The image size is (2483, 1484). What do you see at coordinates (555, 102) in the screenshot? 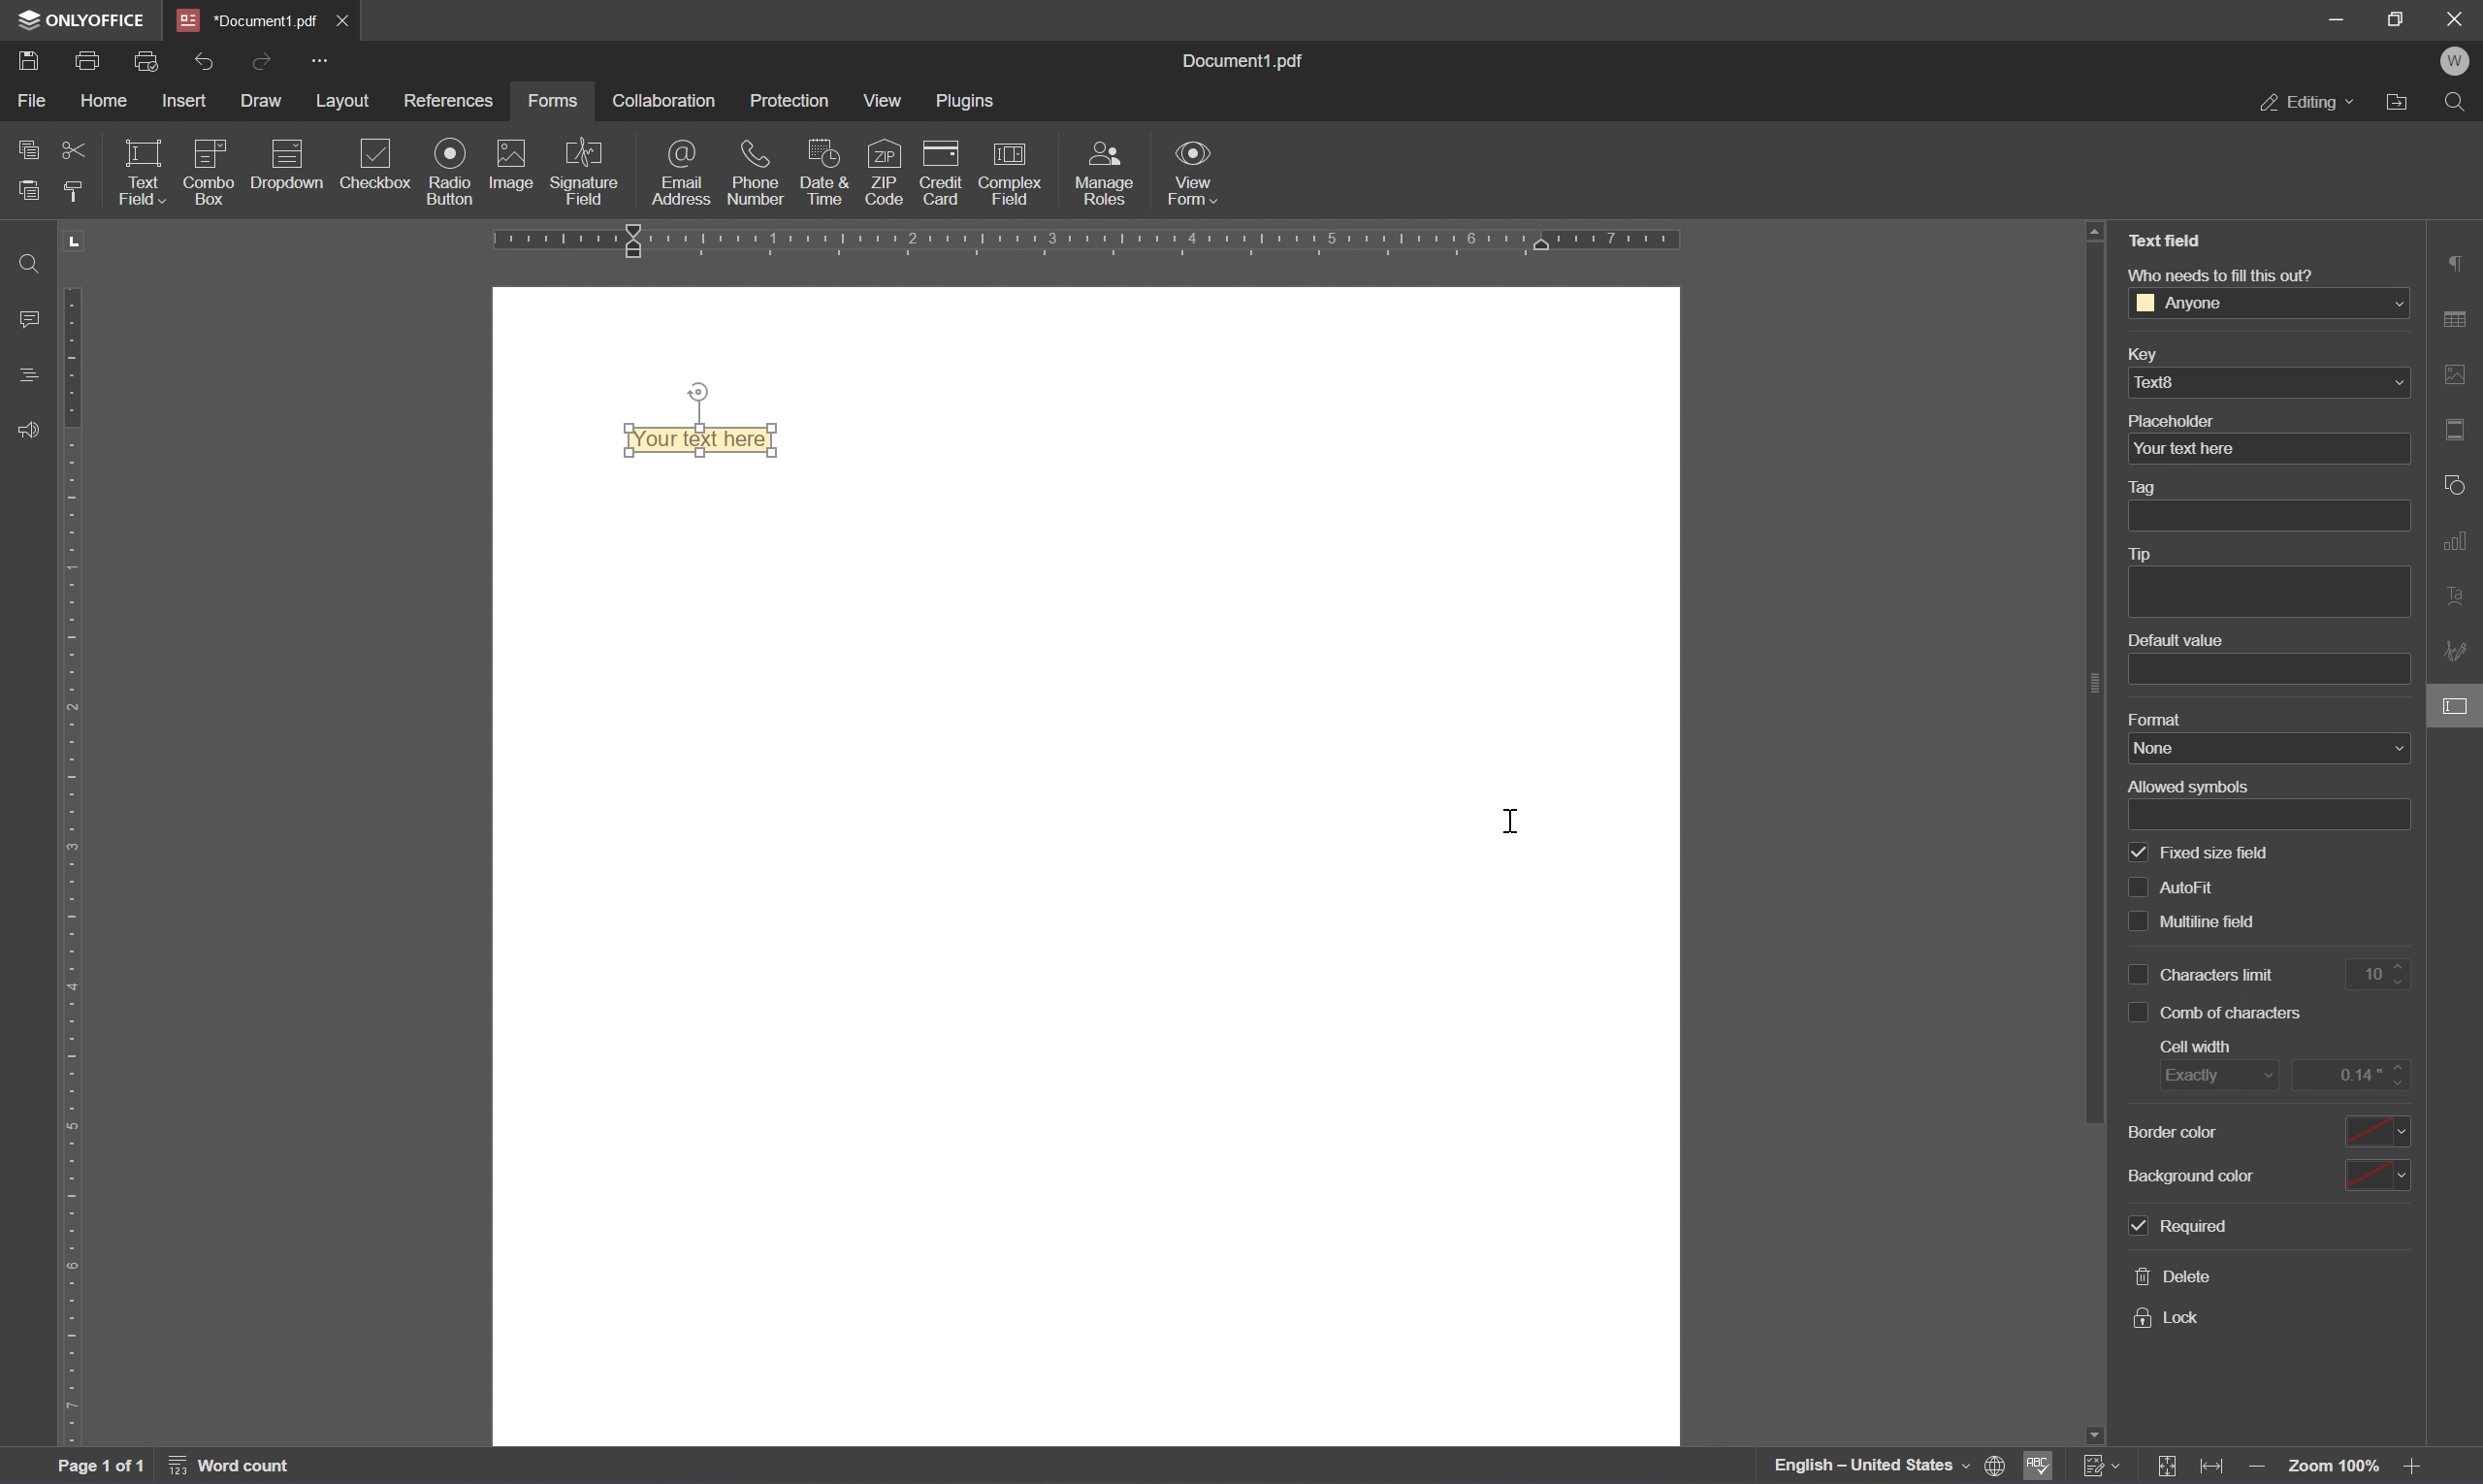
I see `forms` at bounding box center [555, 102].